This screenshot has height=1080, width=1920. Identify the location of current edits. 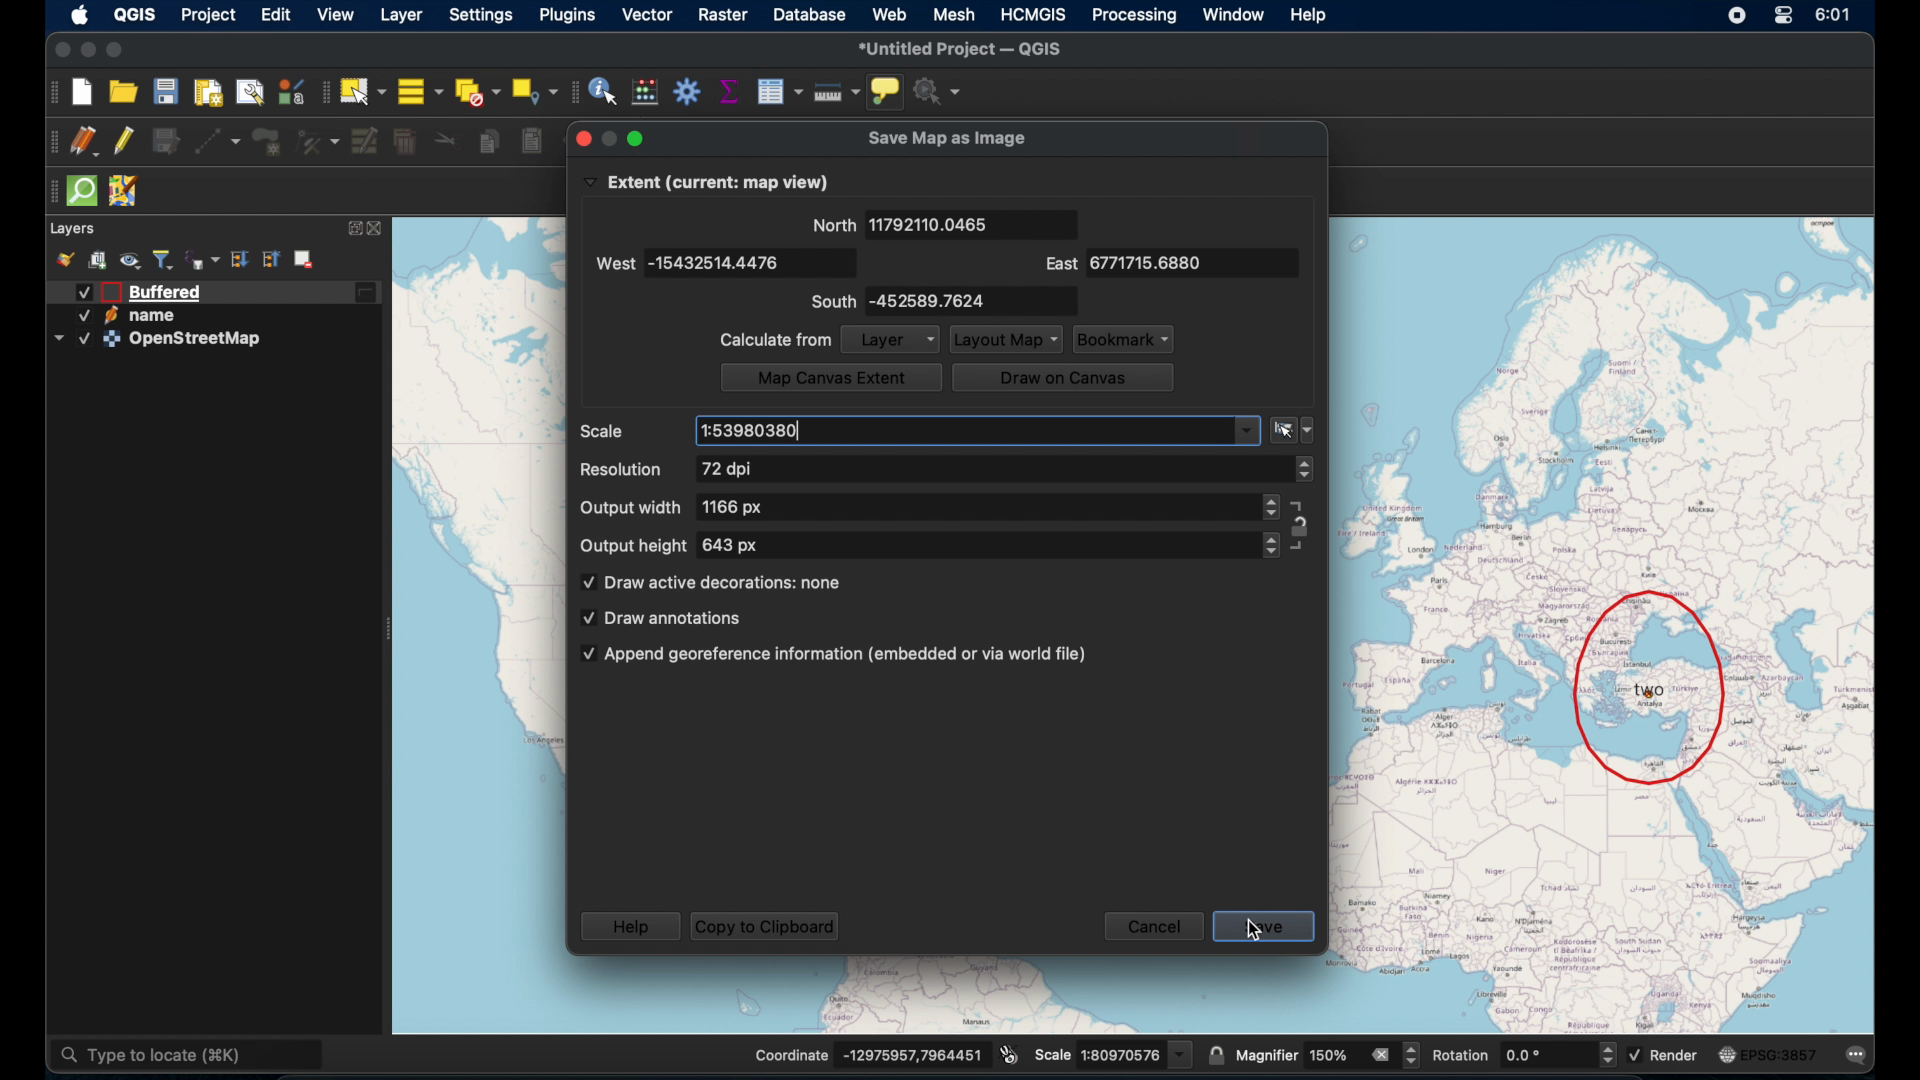
(86, 142).